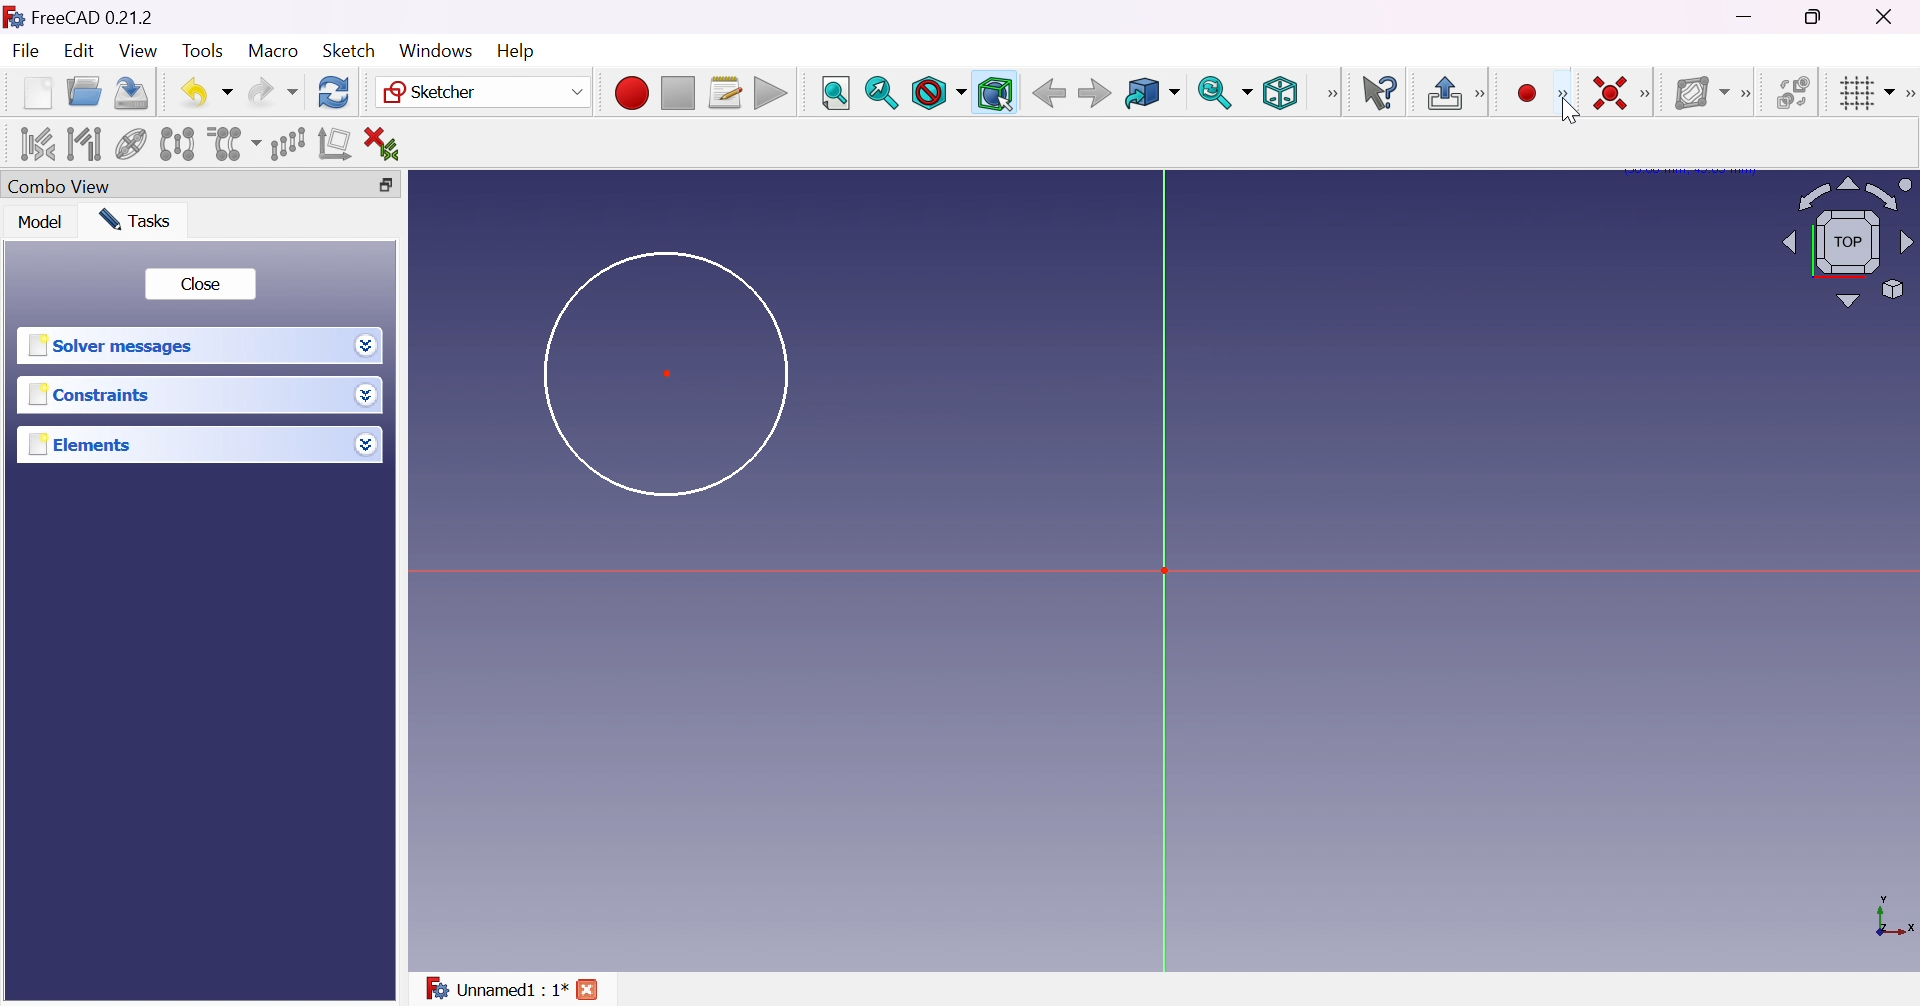  I want to click on Refresh, so click(334, 91).